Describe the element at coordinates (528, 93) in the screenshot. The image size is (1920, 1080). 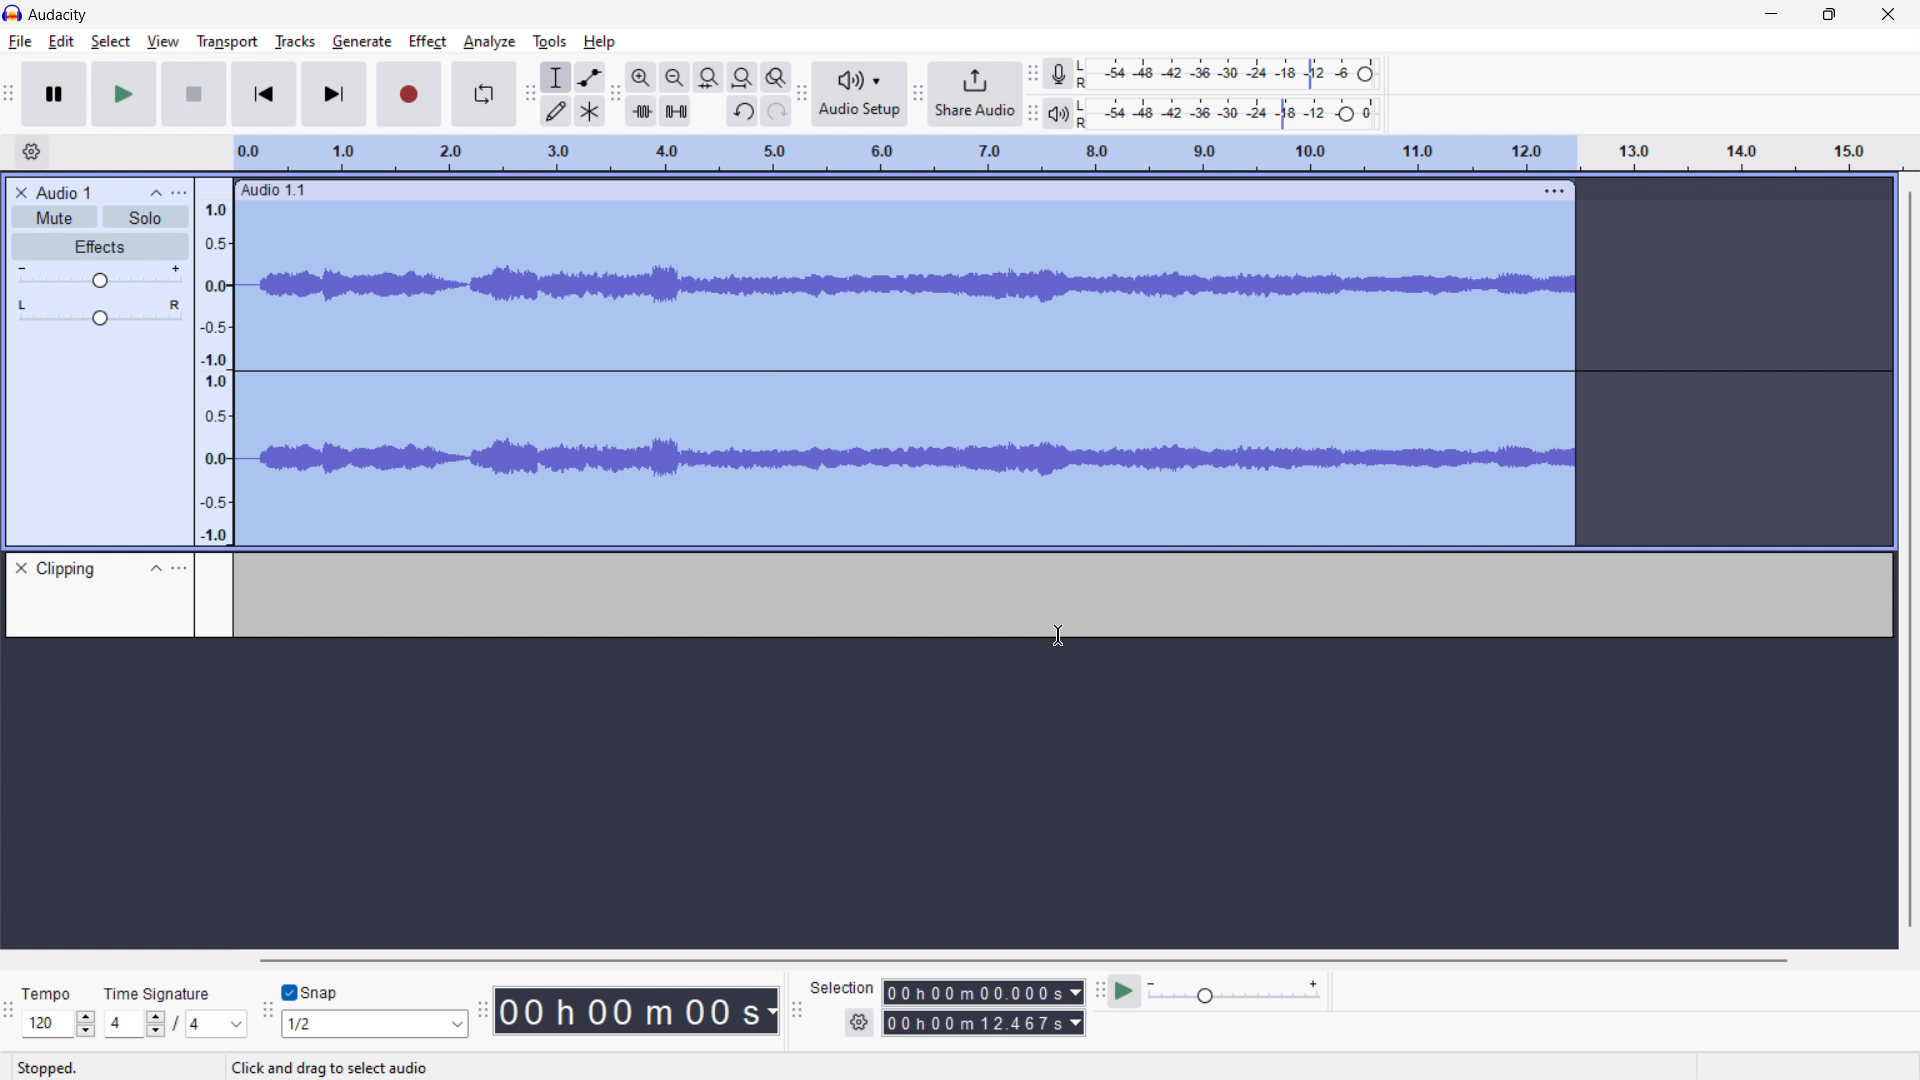
I see `` at that location.